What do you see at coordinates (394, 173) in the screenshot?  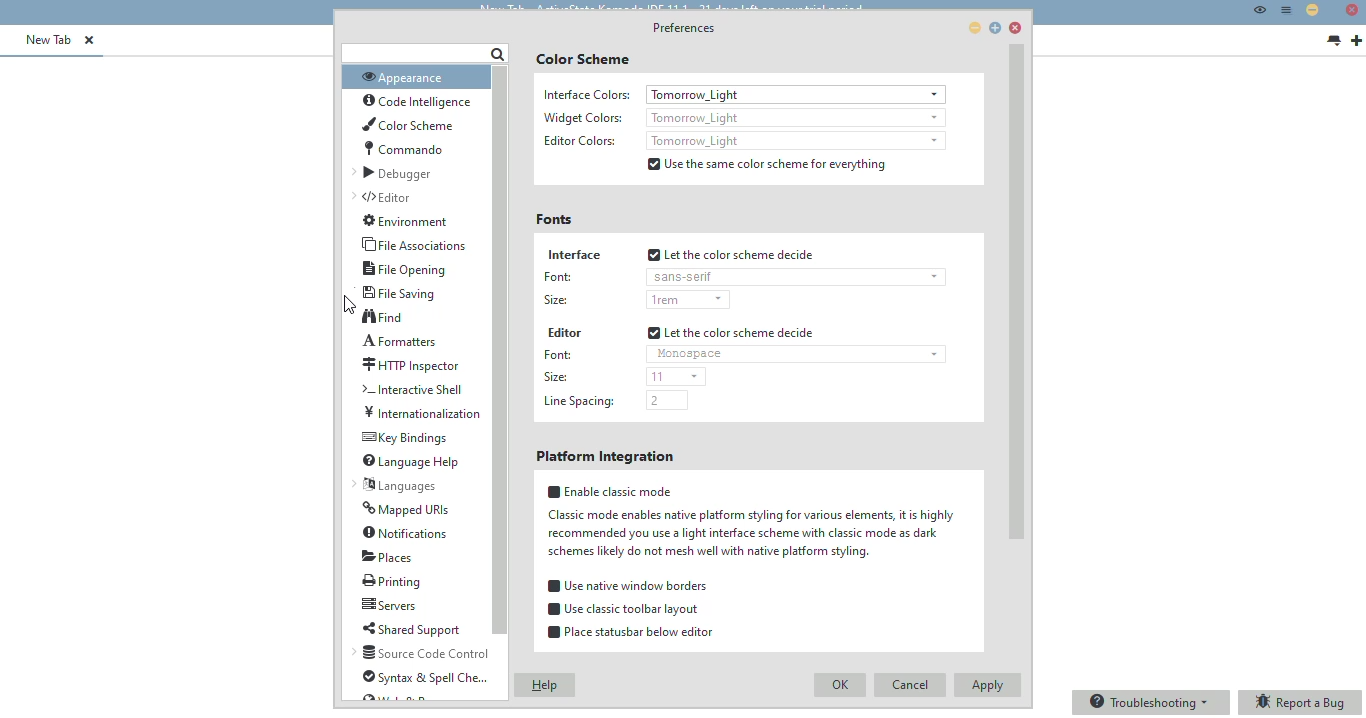 I see `debugger` at bounding box center [394, 173].